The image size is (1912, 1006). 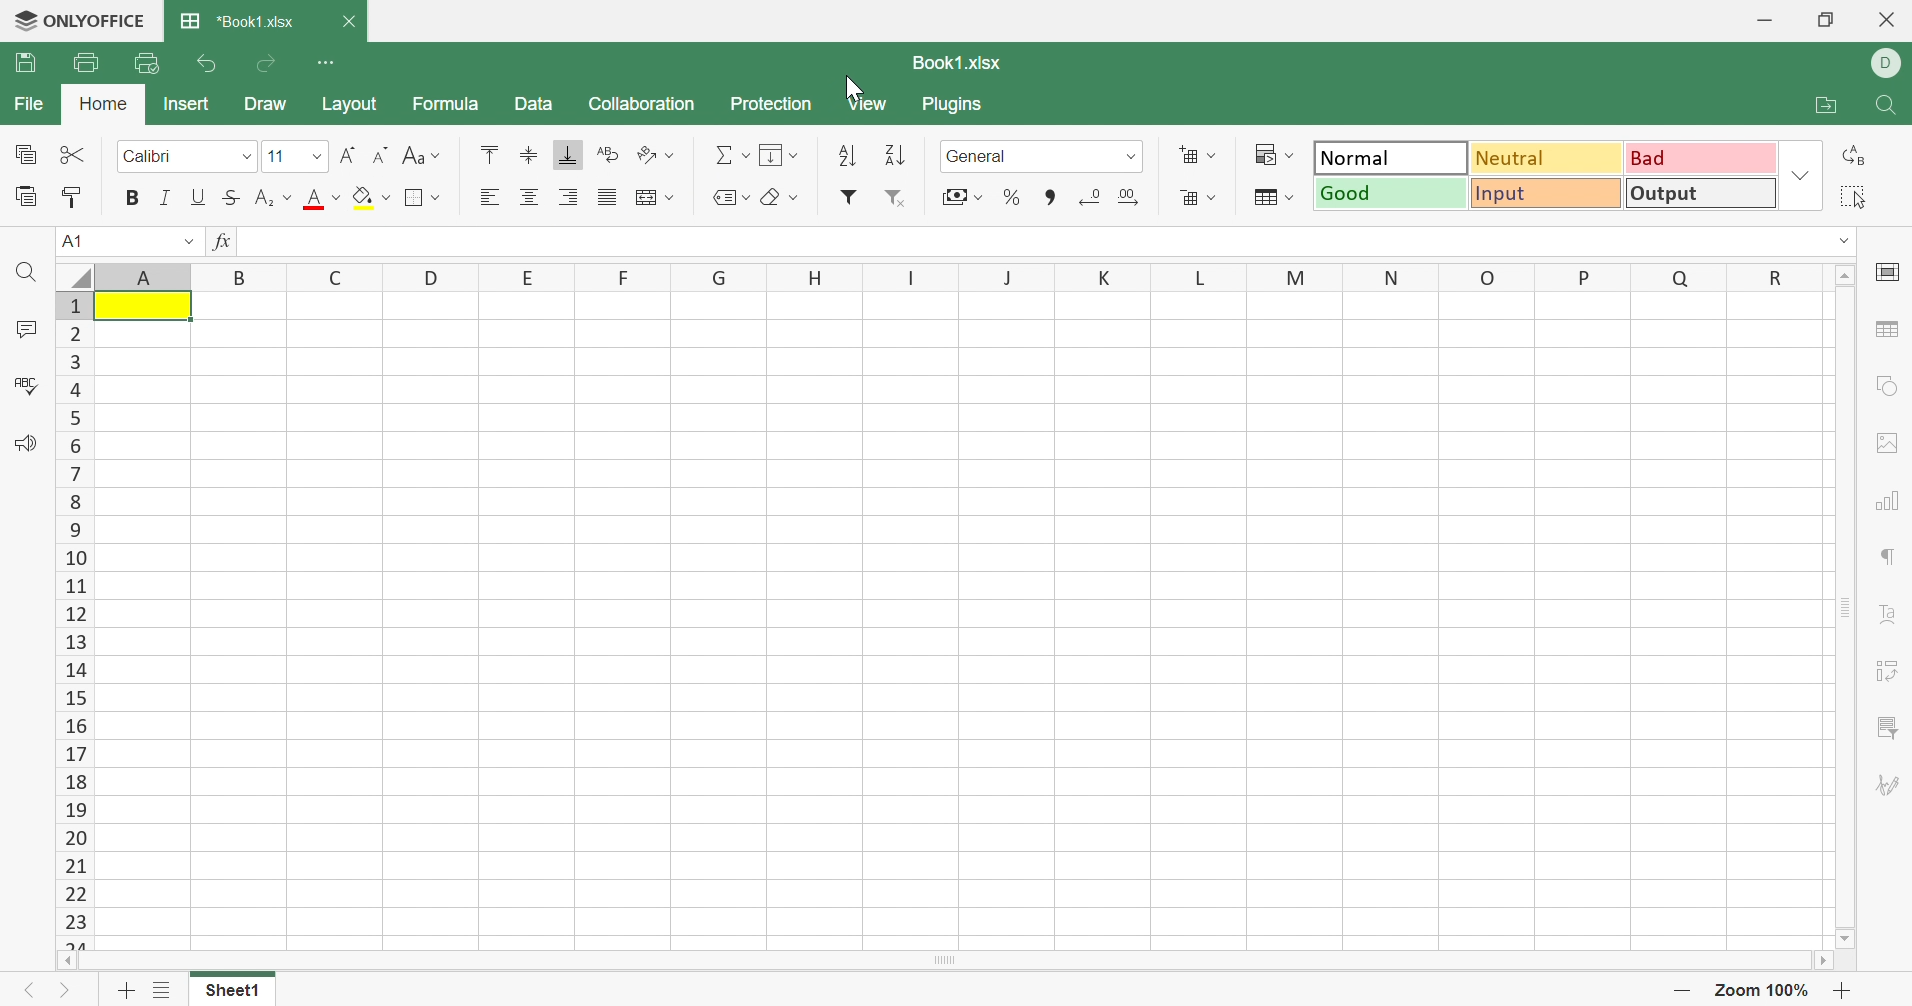 What do you see at coordinates (1390, 193) in the screenshot?
I see `Good` at bounding box center [1390, 193].